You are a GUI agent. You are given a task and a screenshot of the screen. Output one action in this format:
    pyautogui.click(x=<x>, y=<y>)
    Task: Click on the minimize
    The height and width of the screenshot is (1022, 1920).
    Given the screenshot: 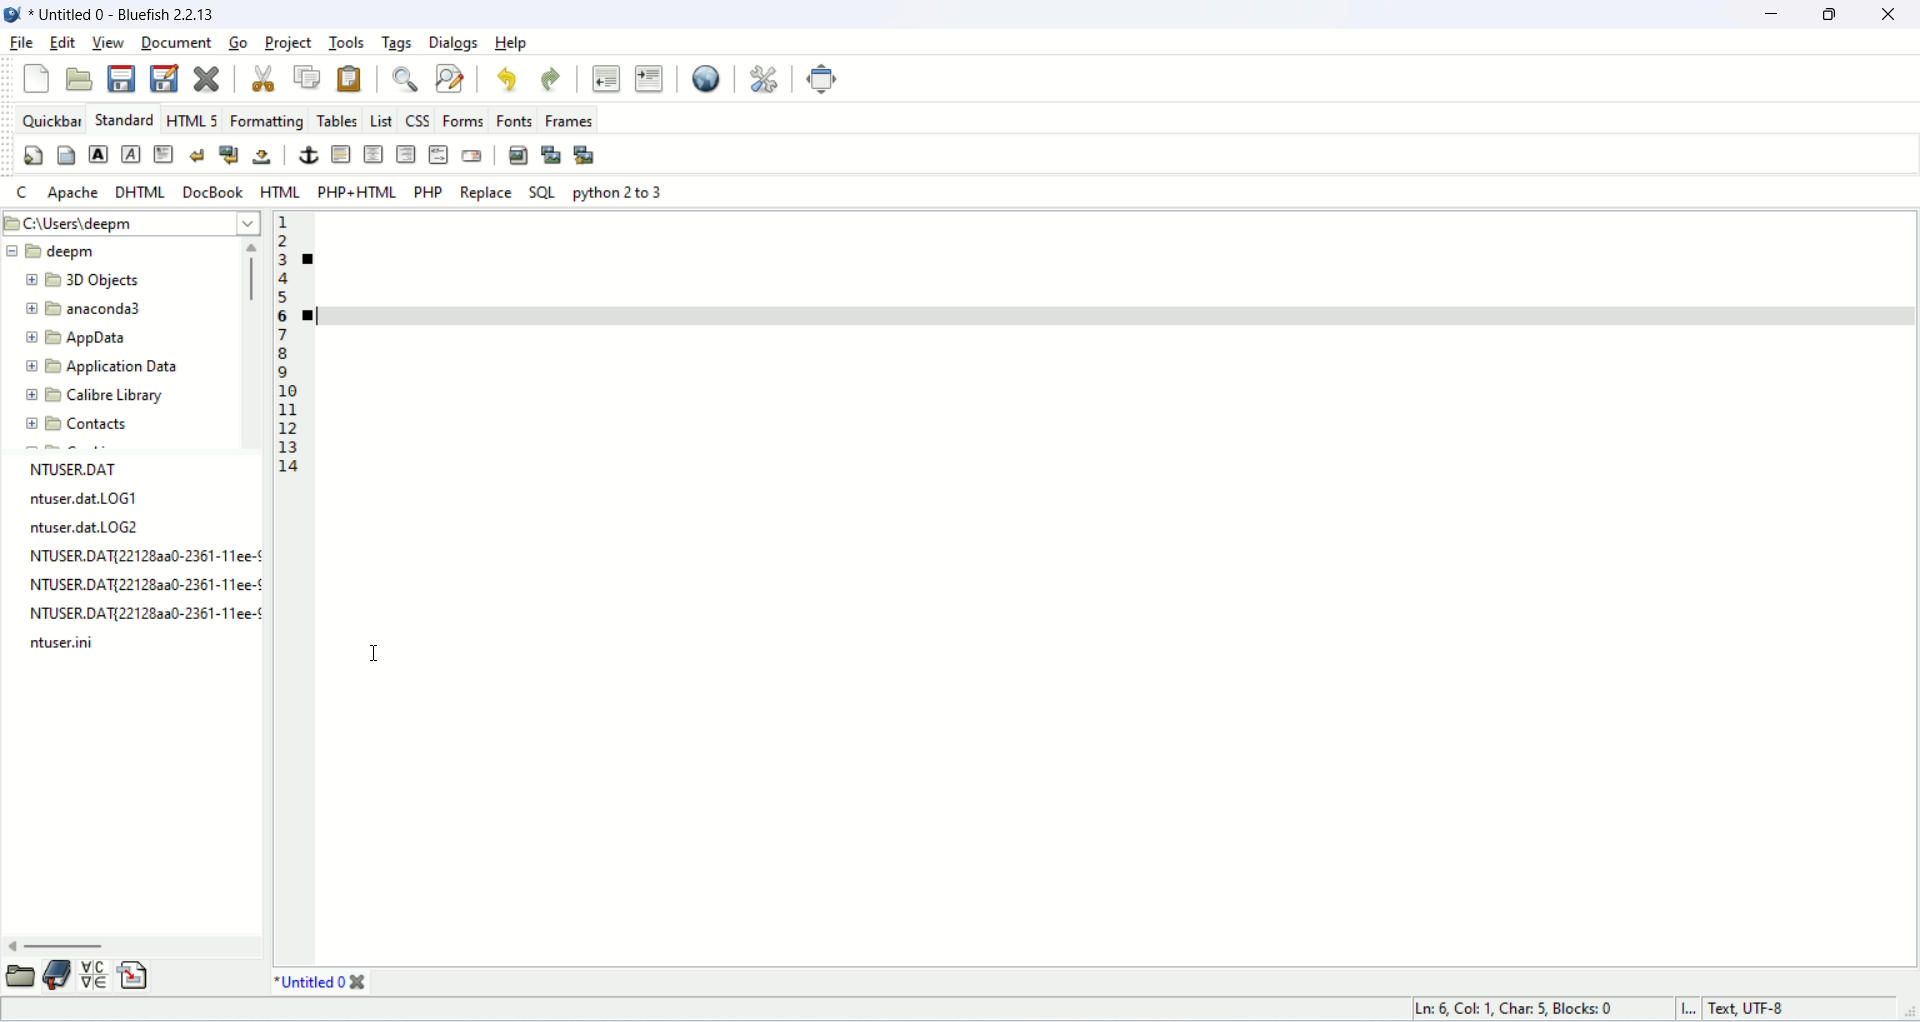 What is the action you would take?
    pyautogui.click(x=1773, y=15)
    